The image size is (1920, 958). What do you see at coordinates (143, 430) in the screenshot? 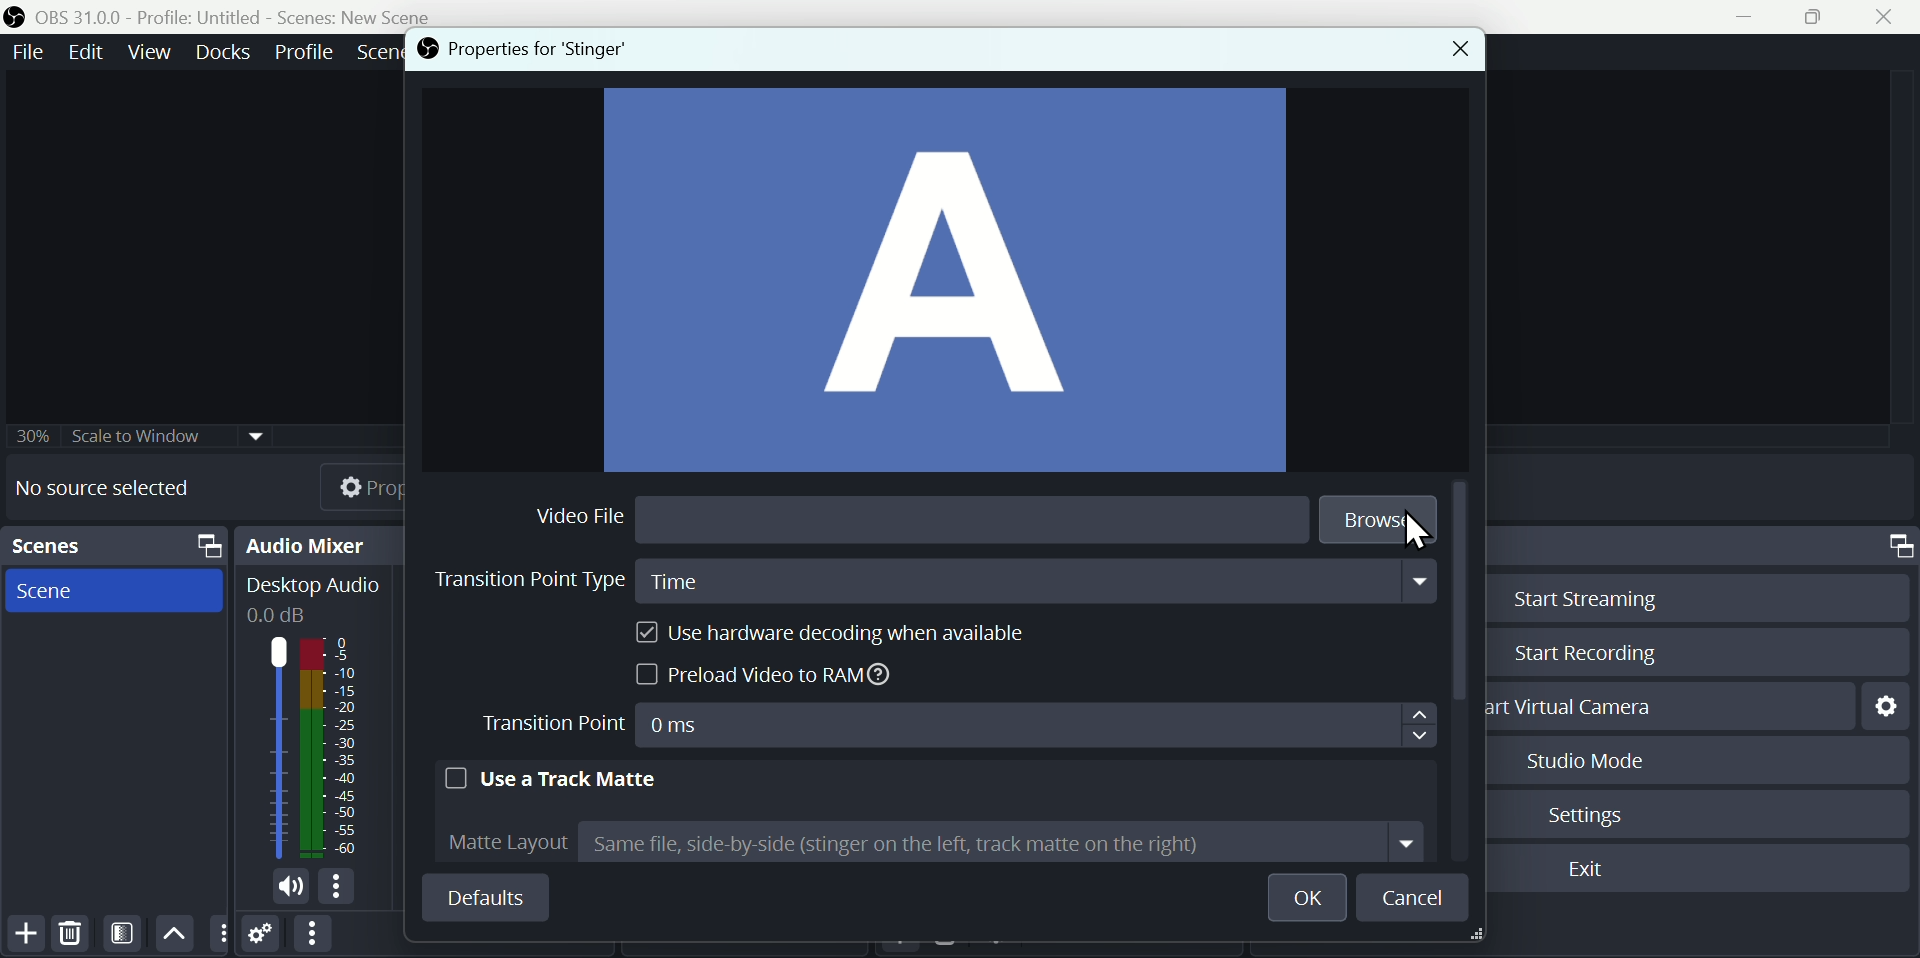
I see `` at bounding box center [143, 430].